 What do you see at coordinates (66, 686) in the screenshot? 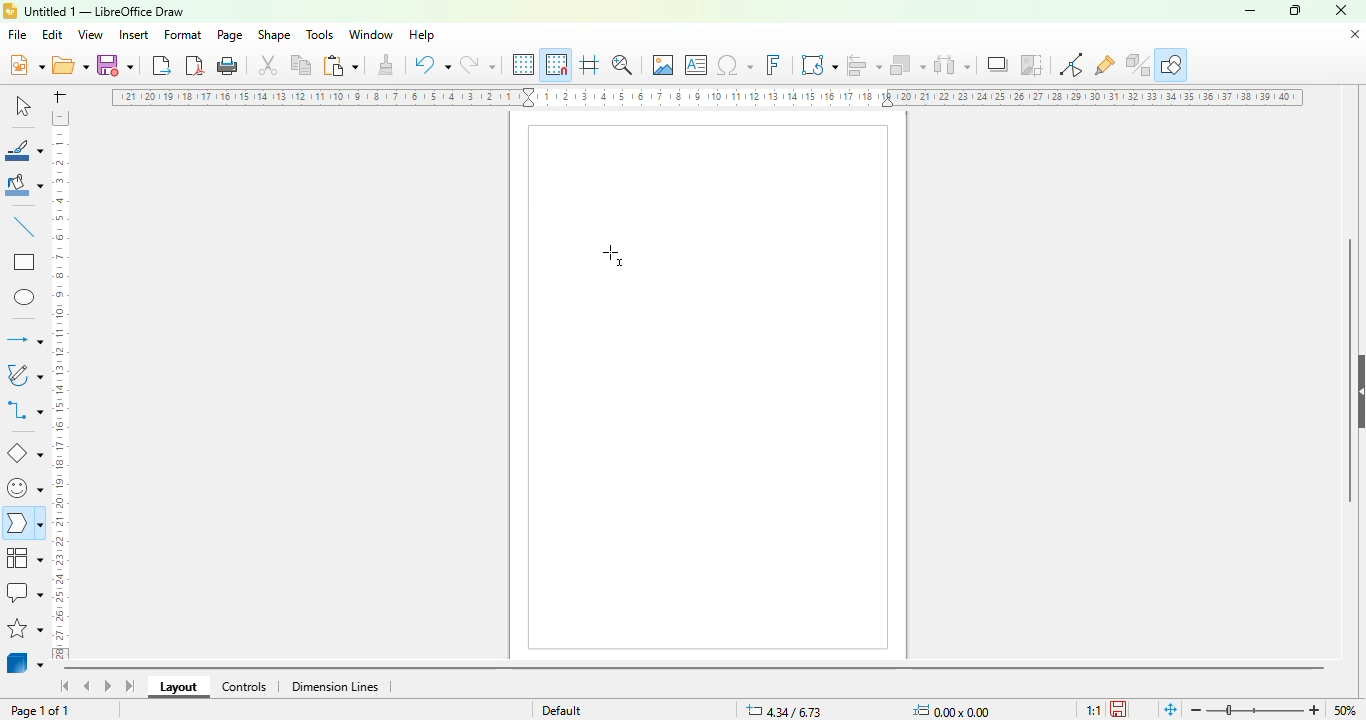
I see `scroll to first sheet` at bounding box center [66, 686].